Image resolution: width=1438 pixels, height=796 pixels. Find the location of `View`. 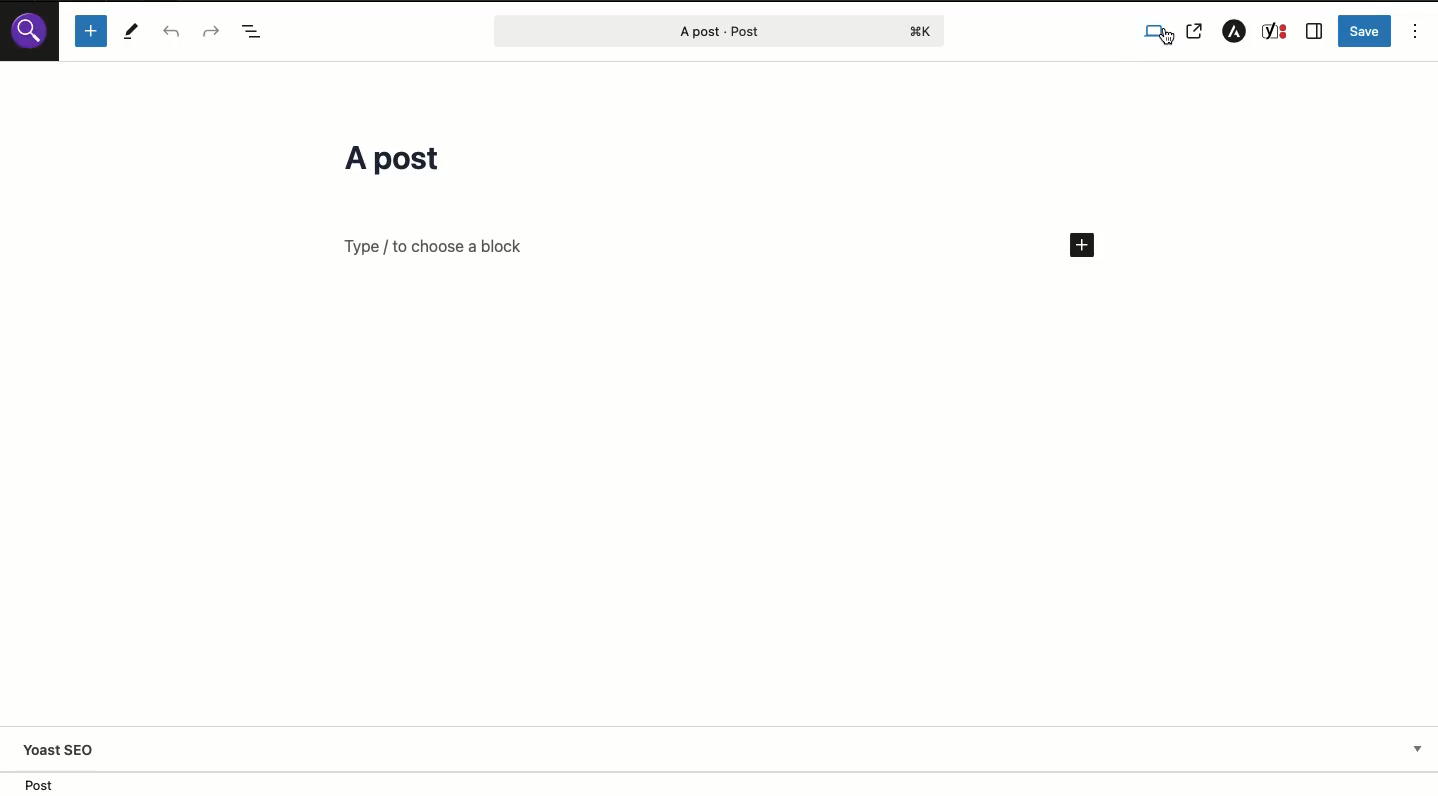

View is located at coordinates (1157, 33).